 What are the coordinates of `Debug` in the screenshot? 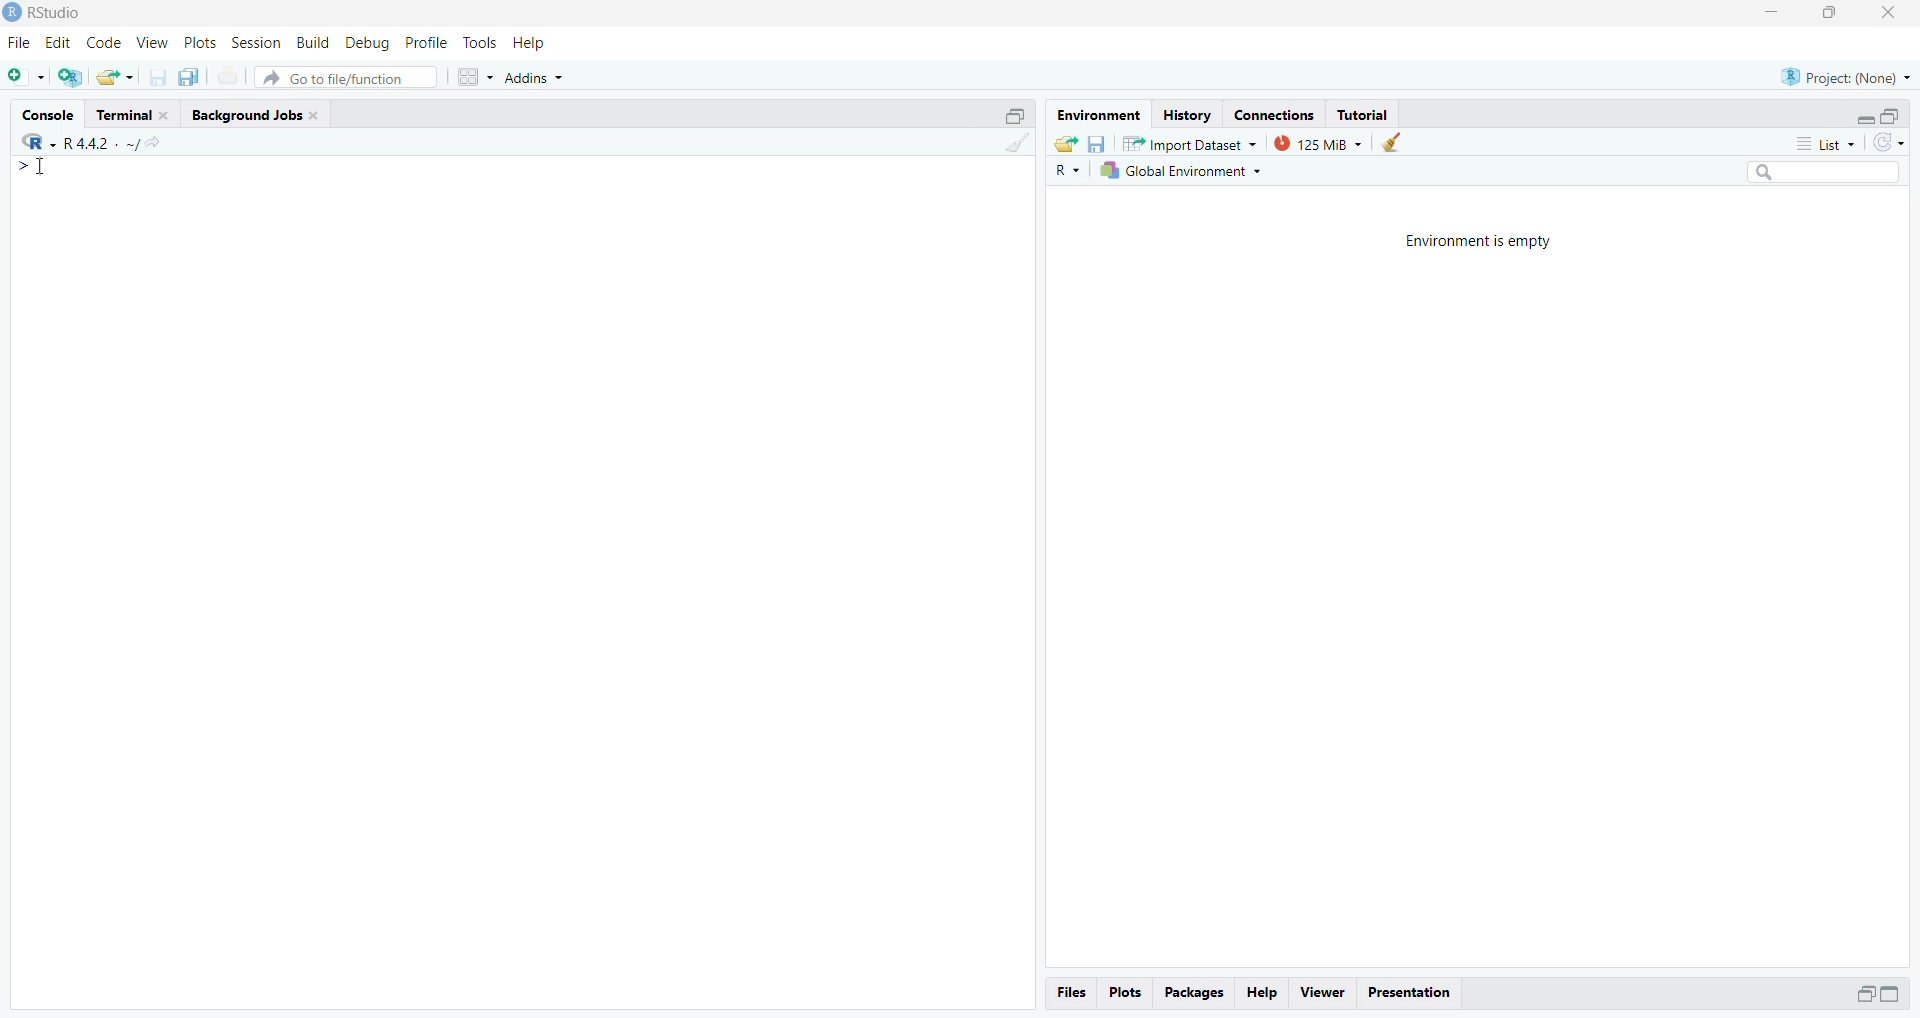 It's located at (369, 43).